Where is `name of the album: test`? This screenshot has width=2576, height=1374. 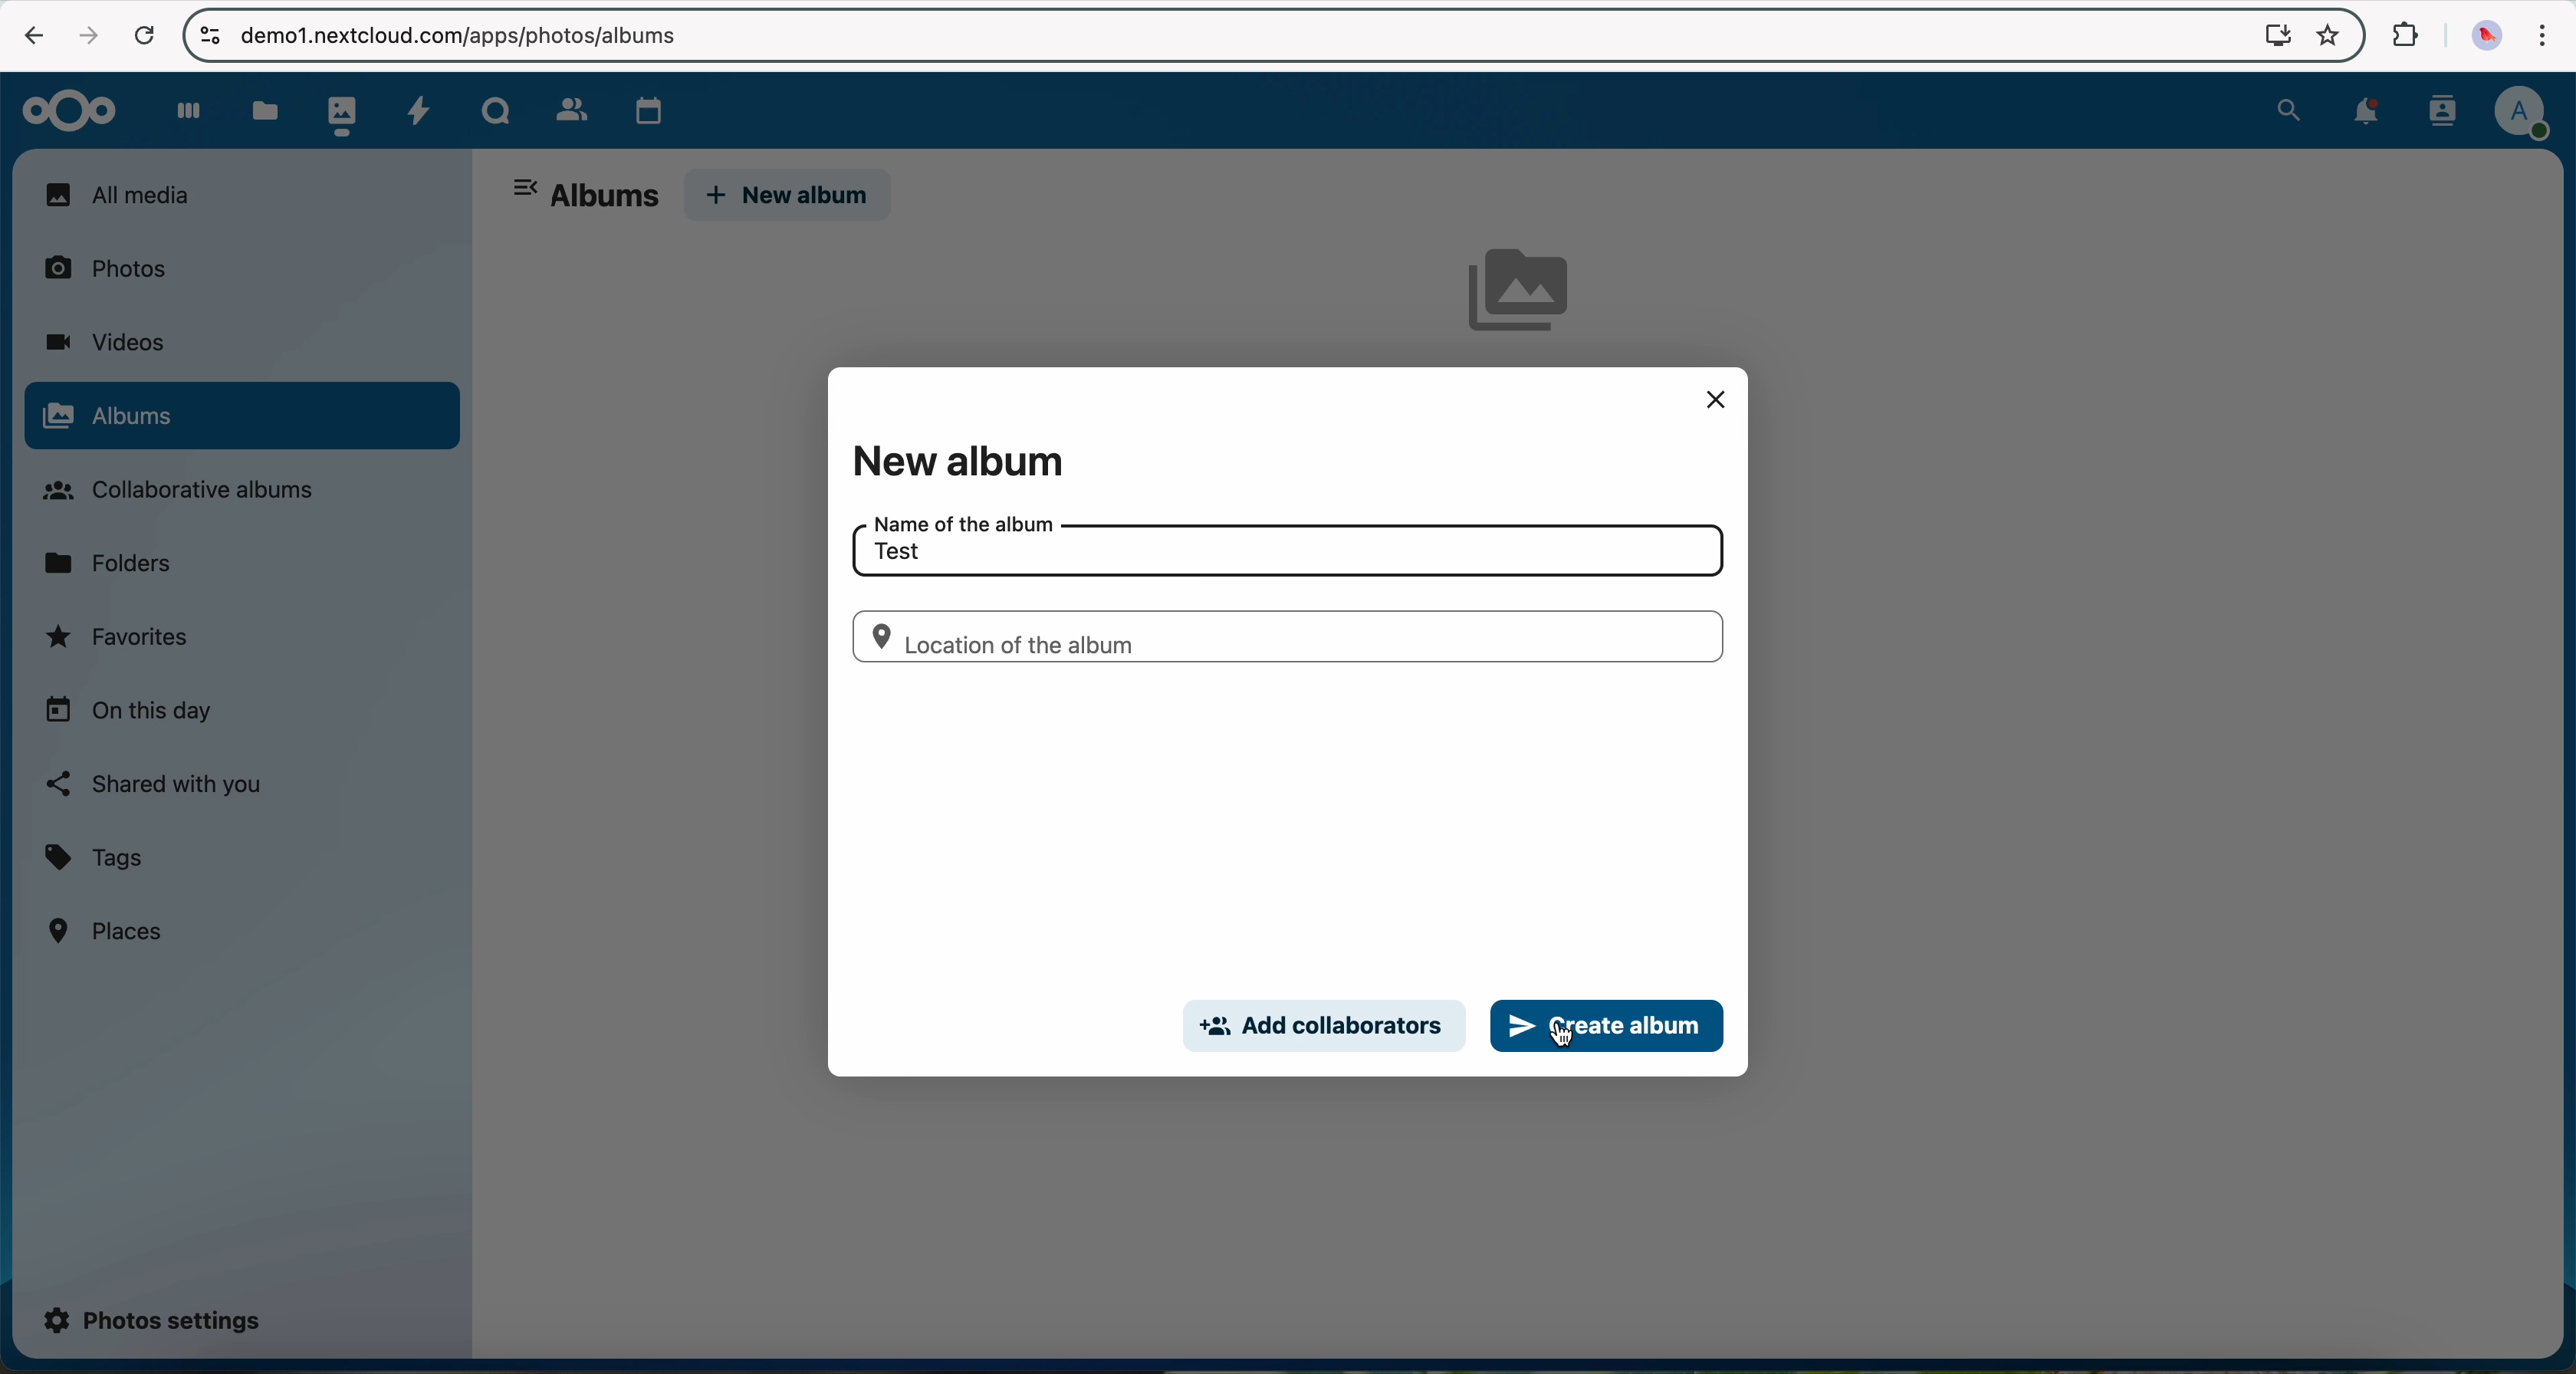
name of the album: test is located at coordinates (898, 551).